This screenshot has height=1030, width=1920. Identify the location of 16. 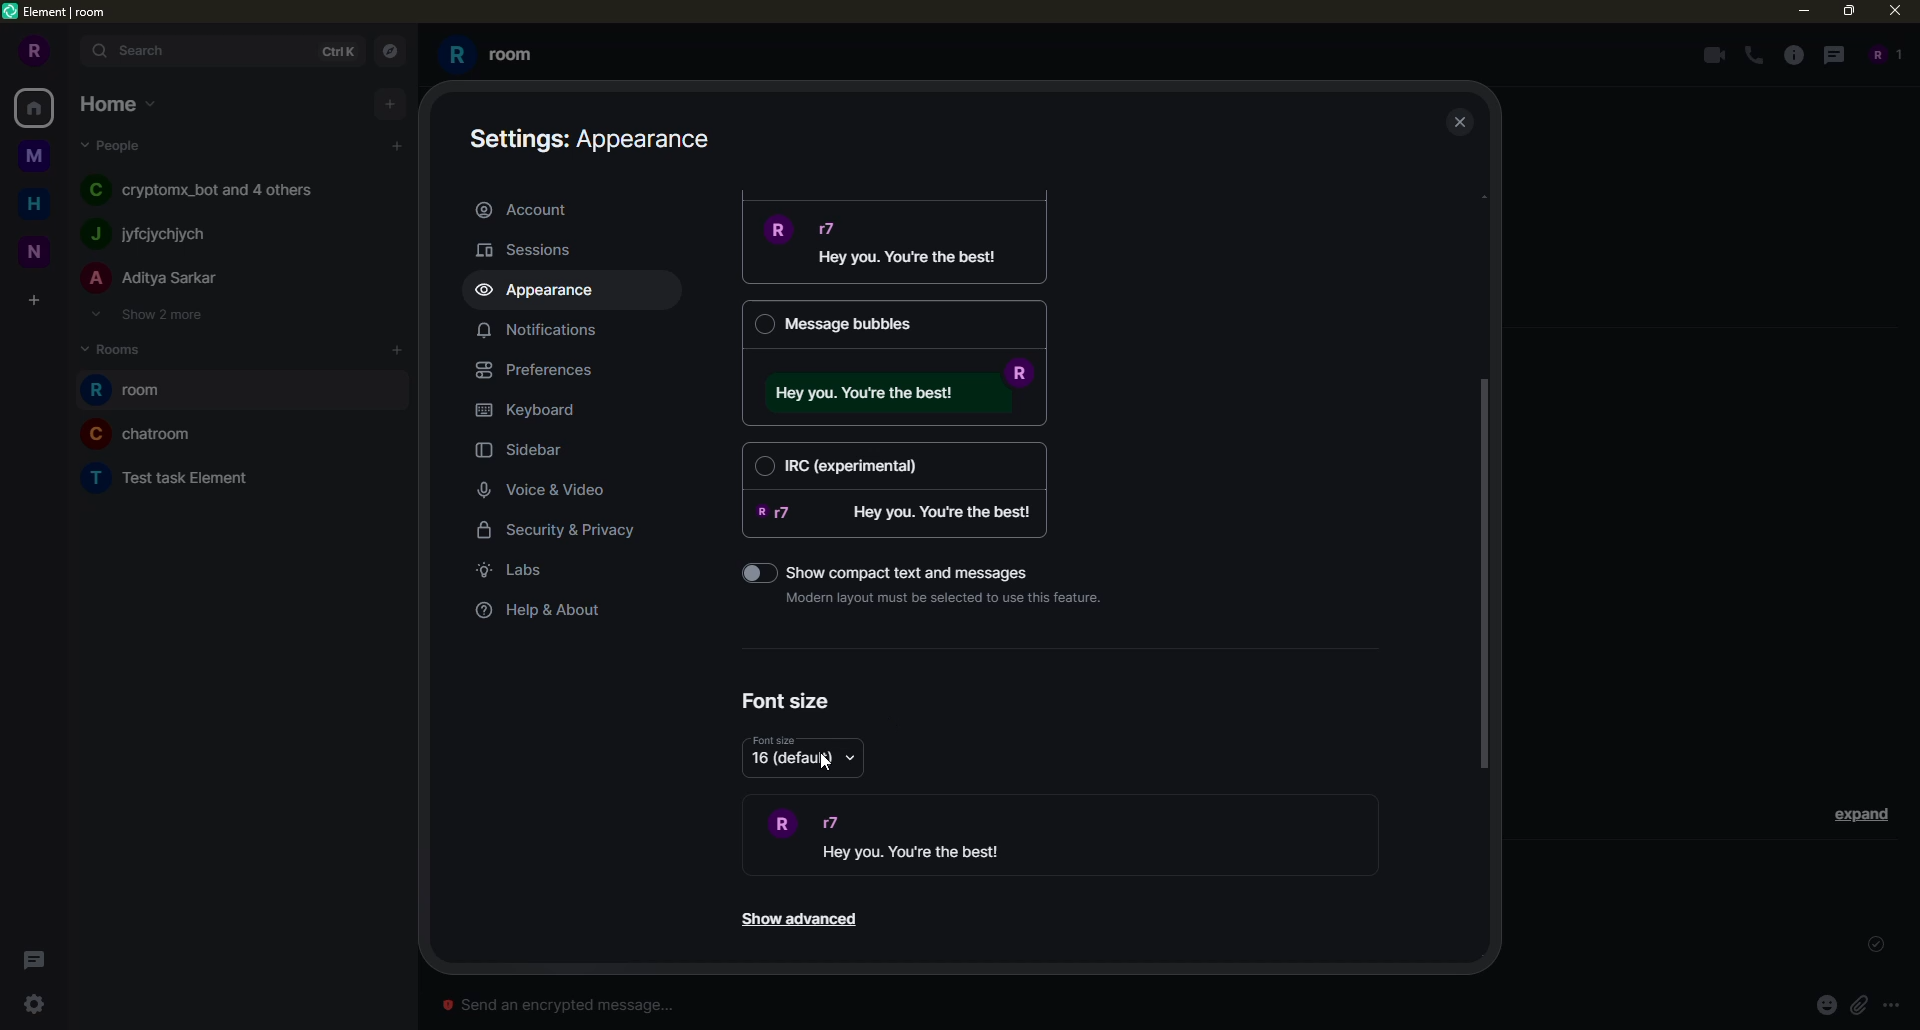
(792, 763).